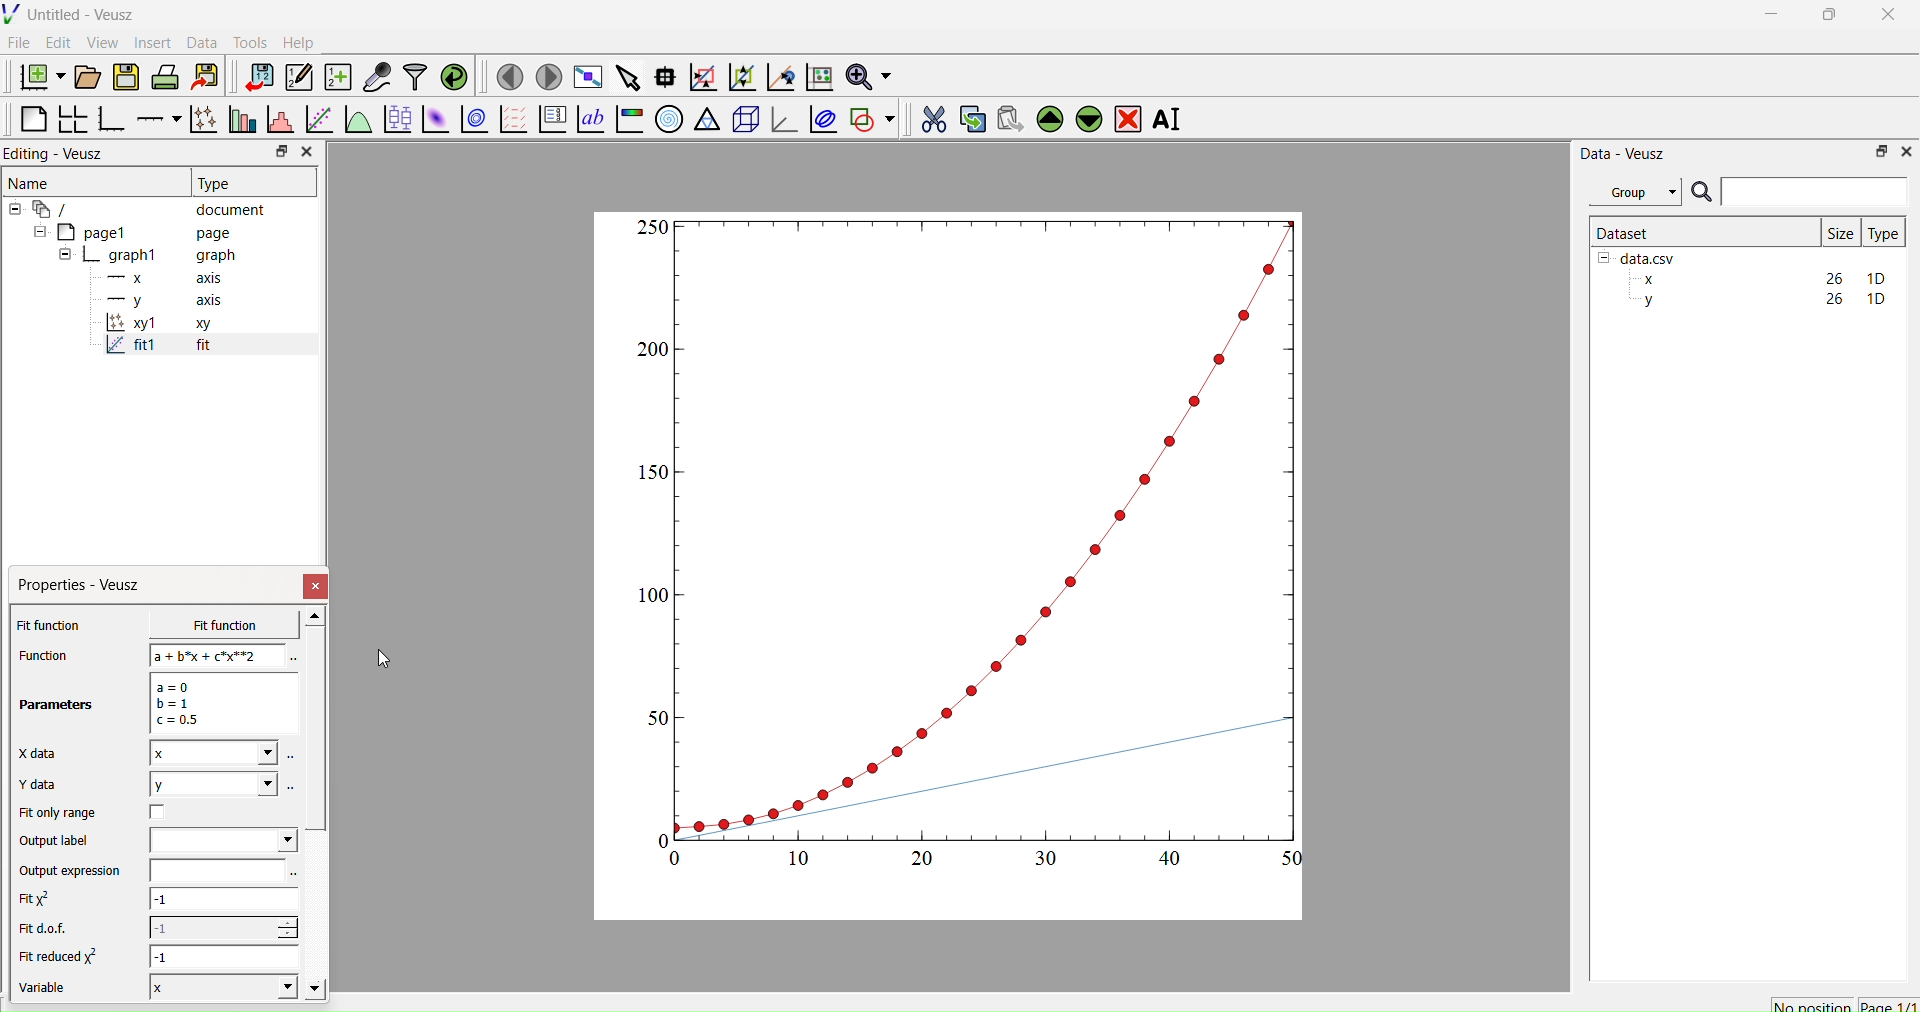 This screenshot has width=1920, height=1012. What do you see at coordinates (51, 625) in the screenshot?
I see `Fit function` at bounding box center [51, 625].